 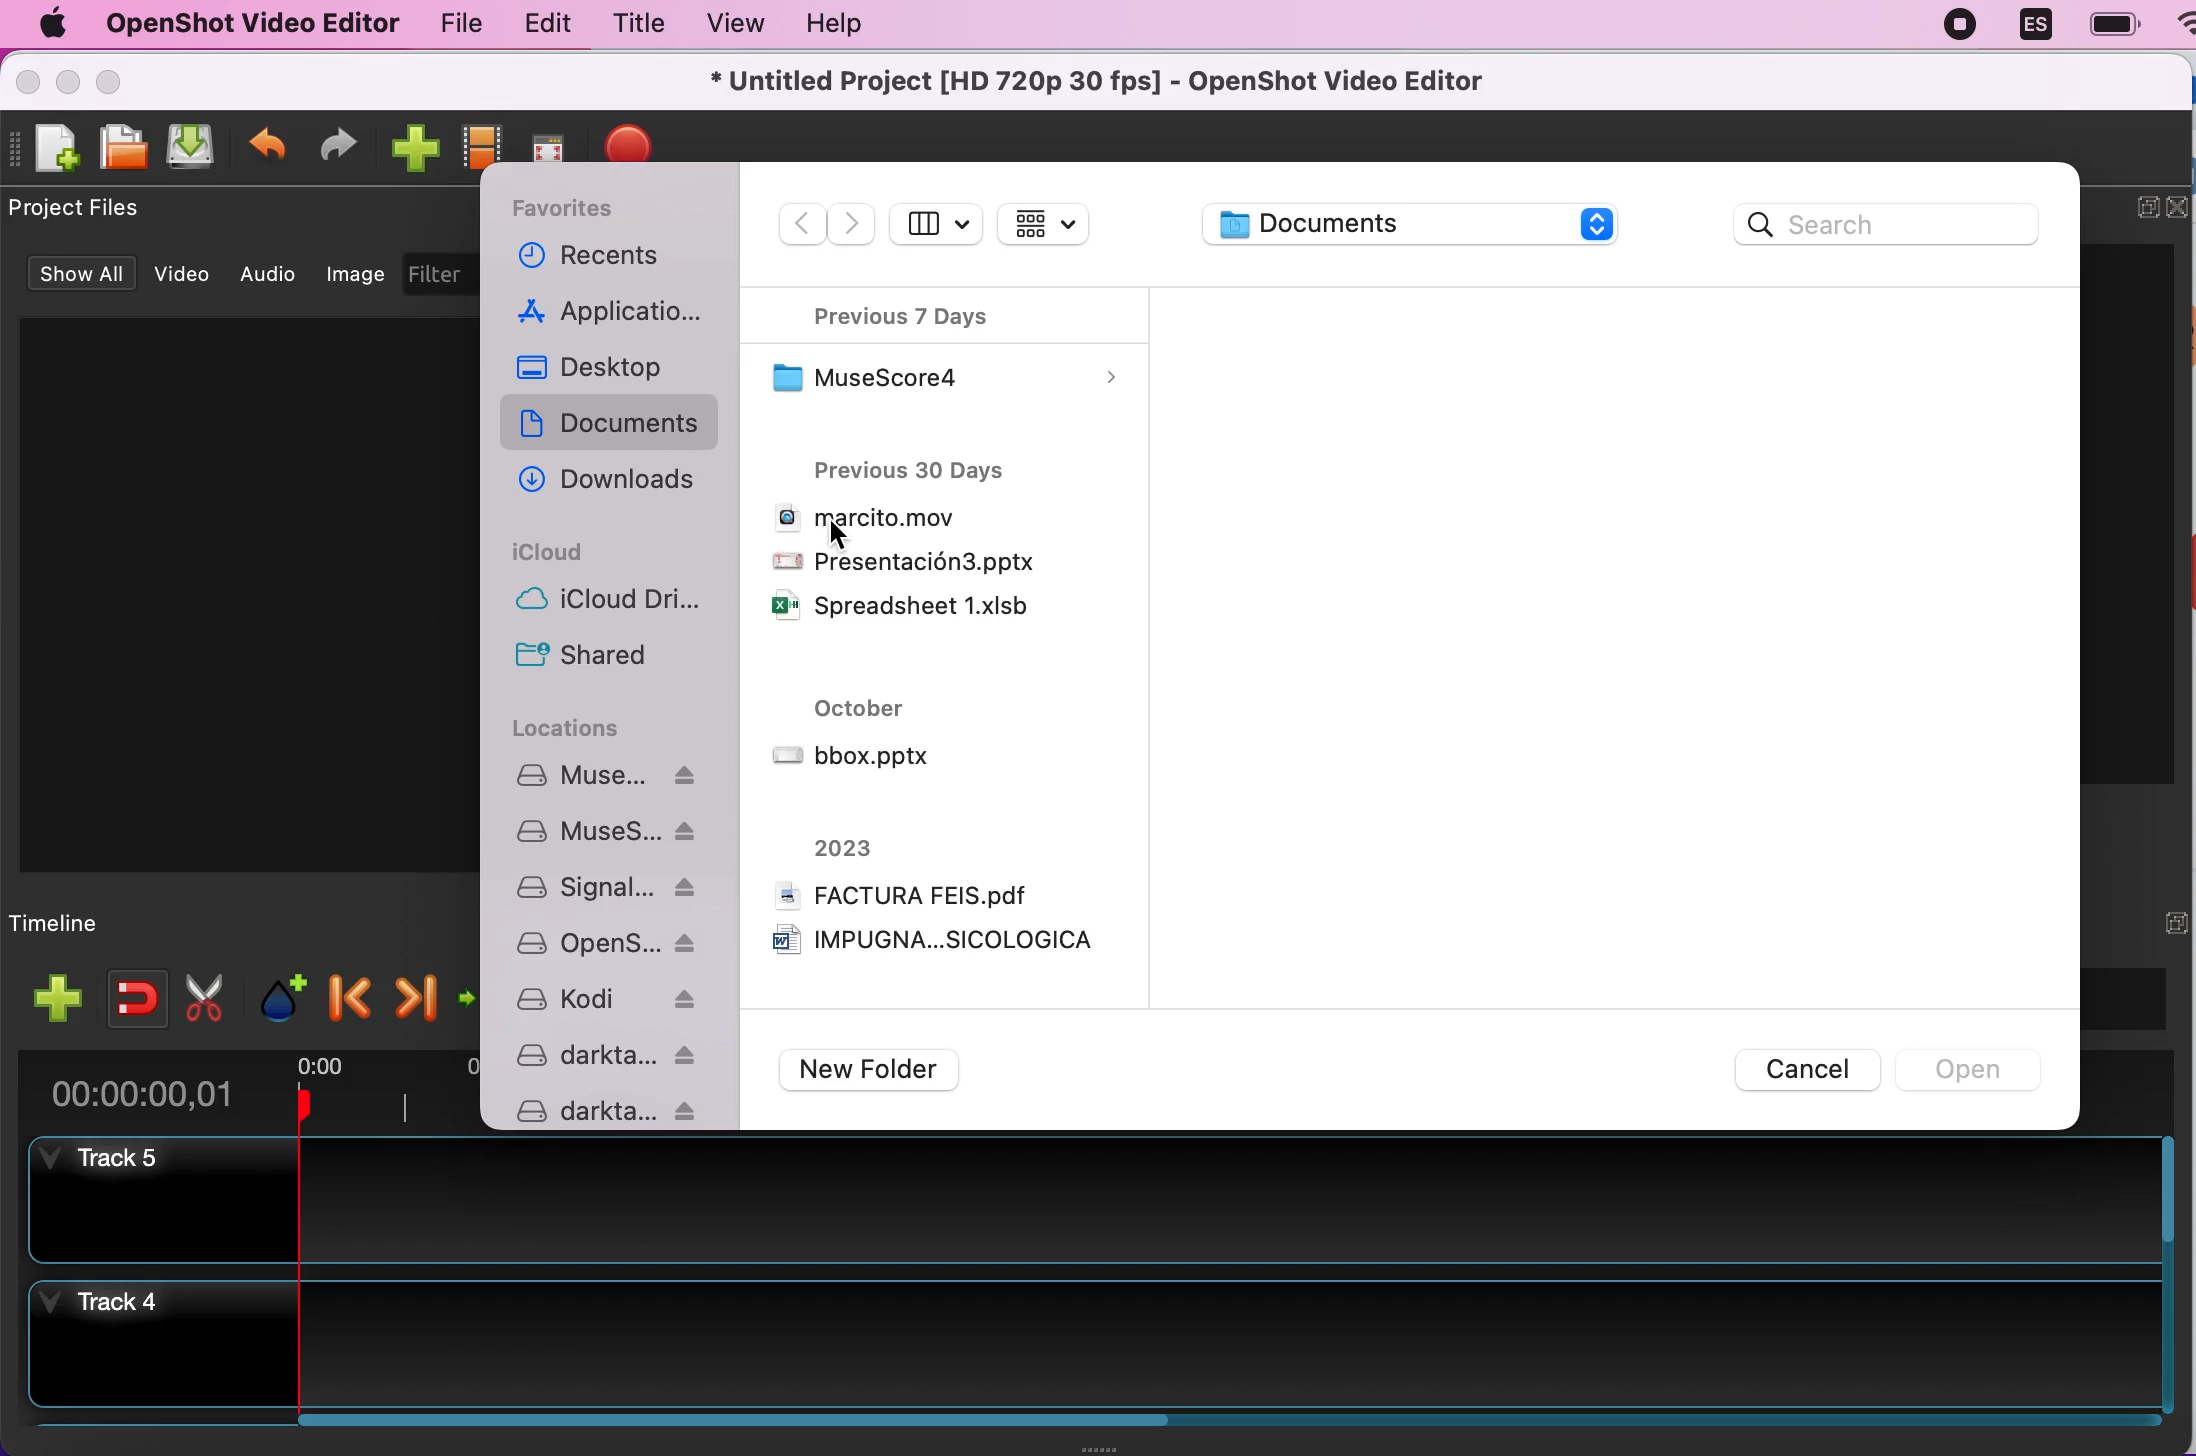 What do you see at coordinates (442, 270) in the screenshot?
I see `filter` at bounding box center [442, 270].